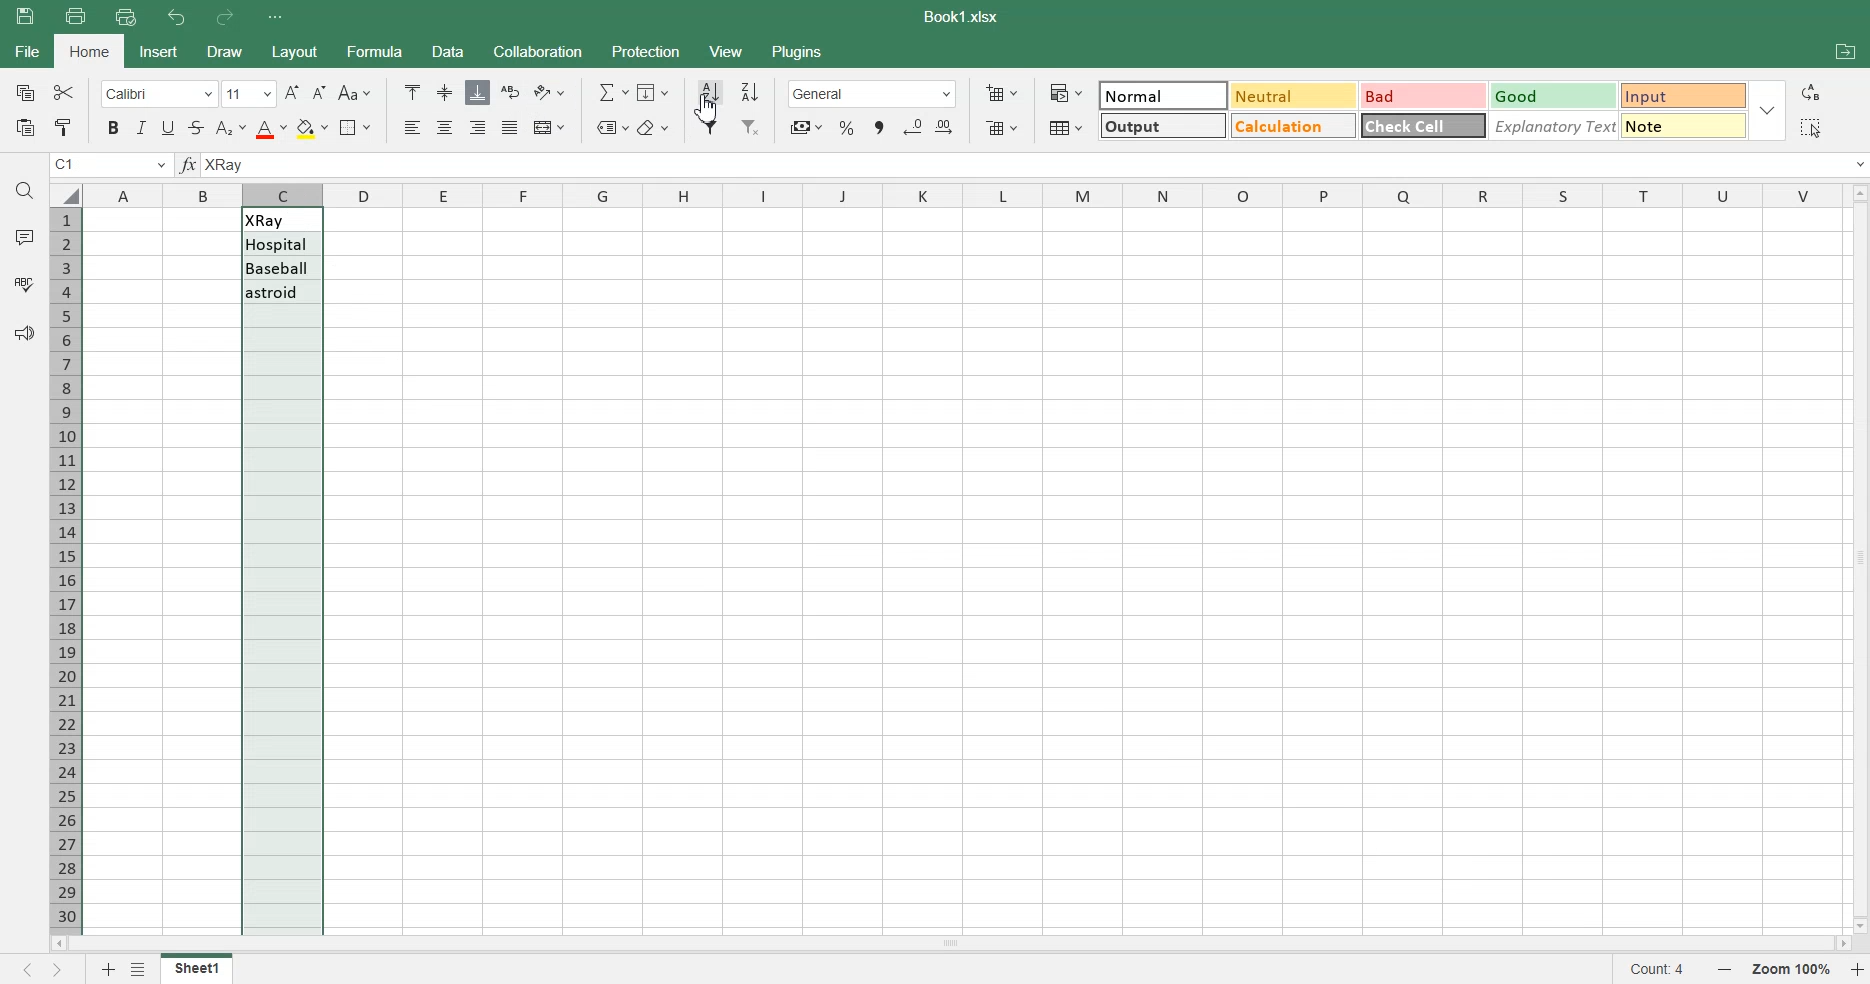 This screenshot has width=1870, height=984. What do you see at coordinates (644, 51) in the screenshot?
I see `Protection` at bounding box center [644, 51].